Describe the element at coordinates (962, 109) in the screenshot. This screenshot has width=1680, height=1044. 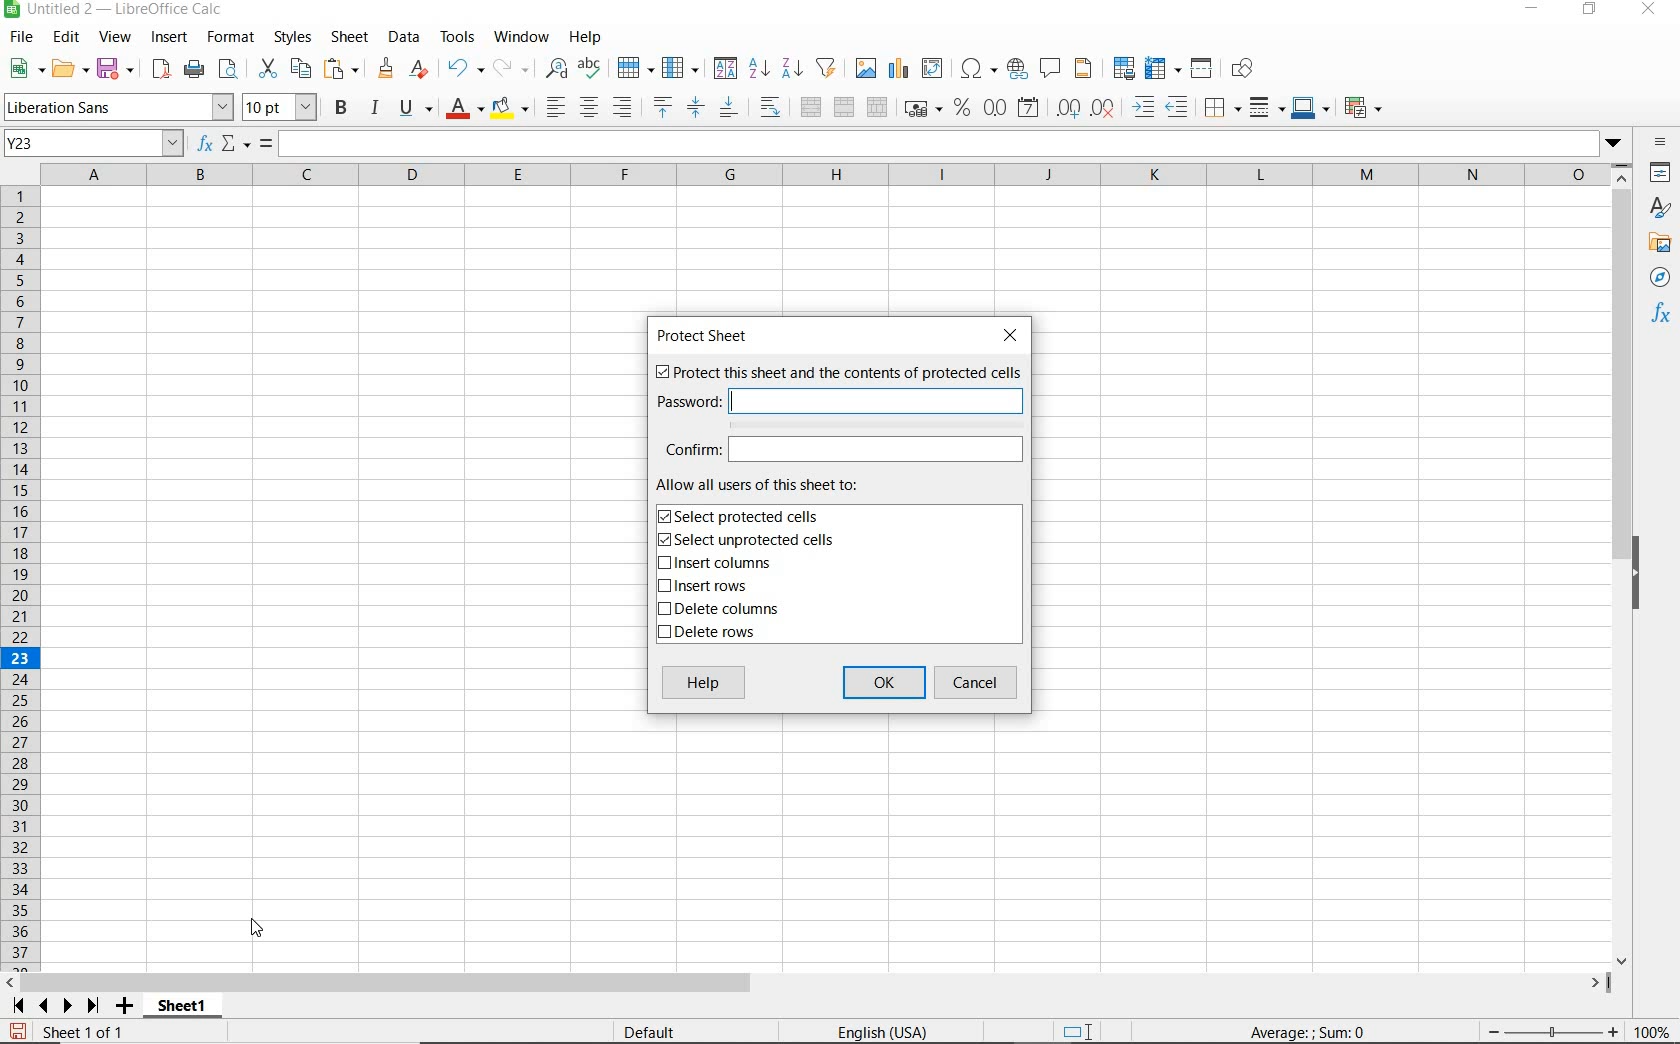
I see `FORMAT AS PERCENT` at that location.